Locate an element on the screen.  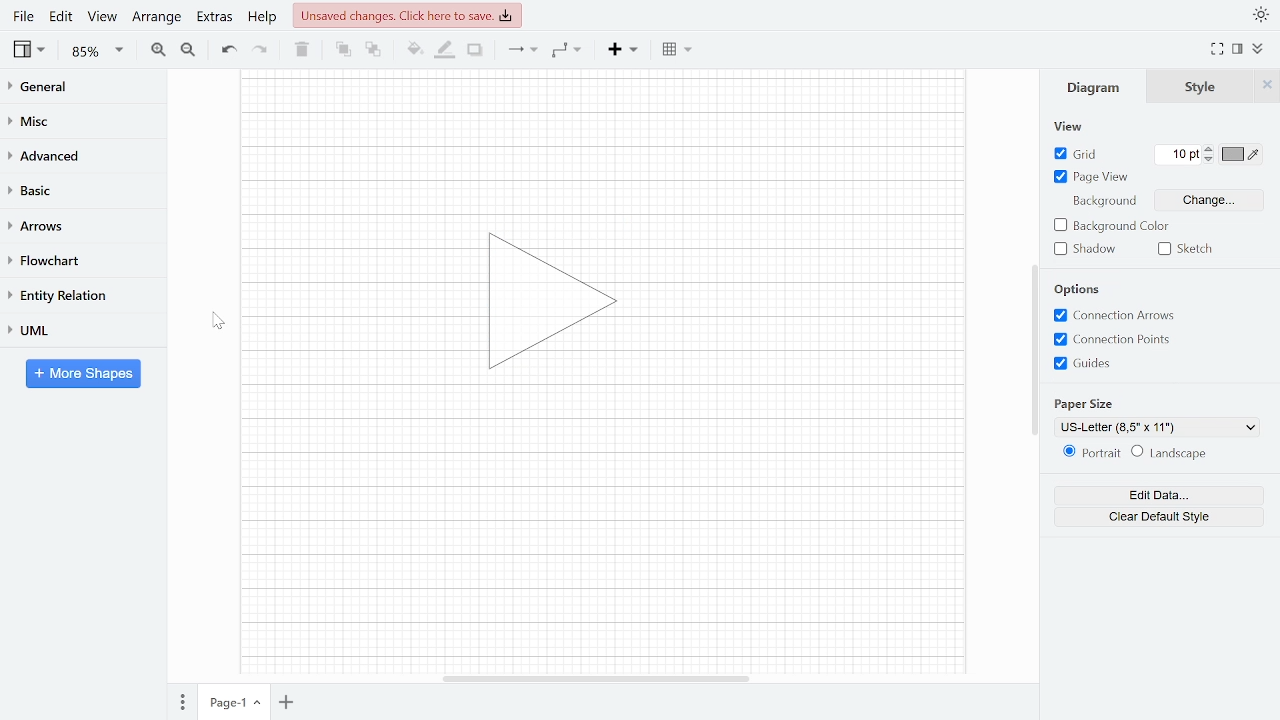
vertical scrollbar is located at coordinates (1034, 350).